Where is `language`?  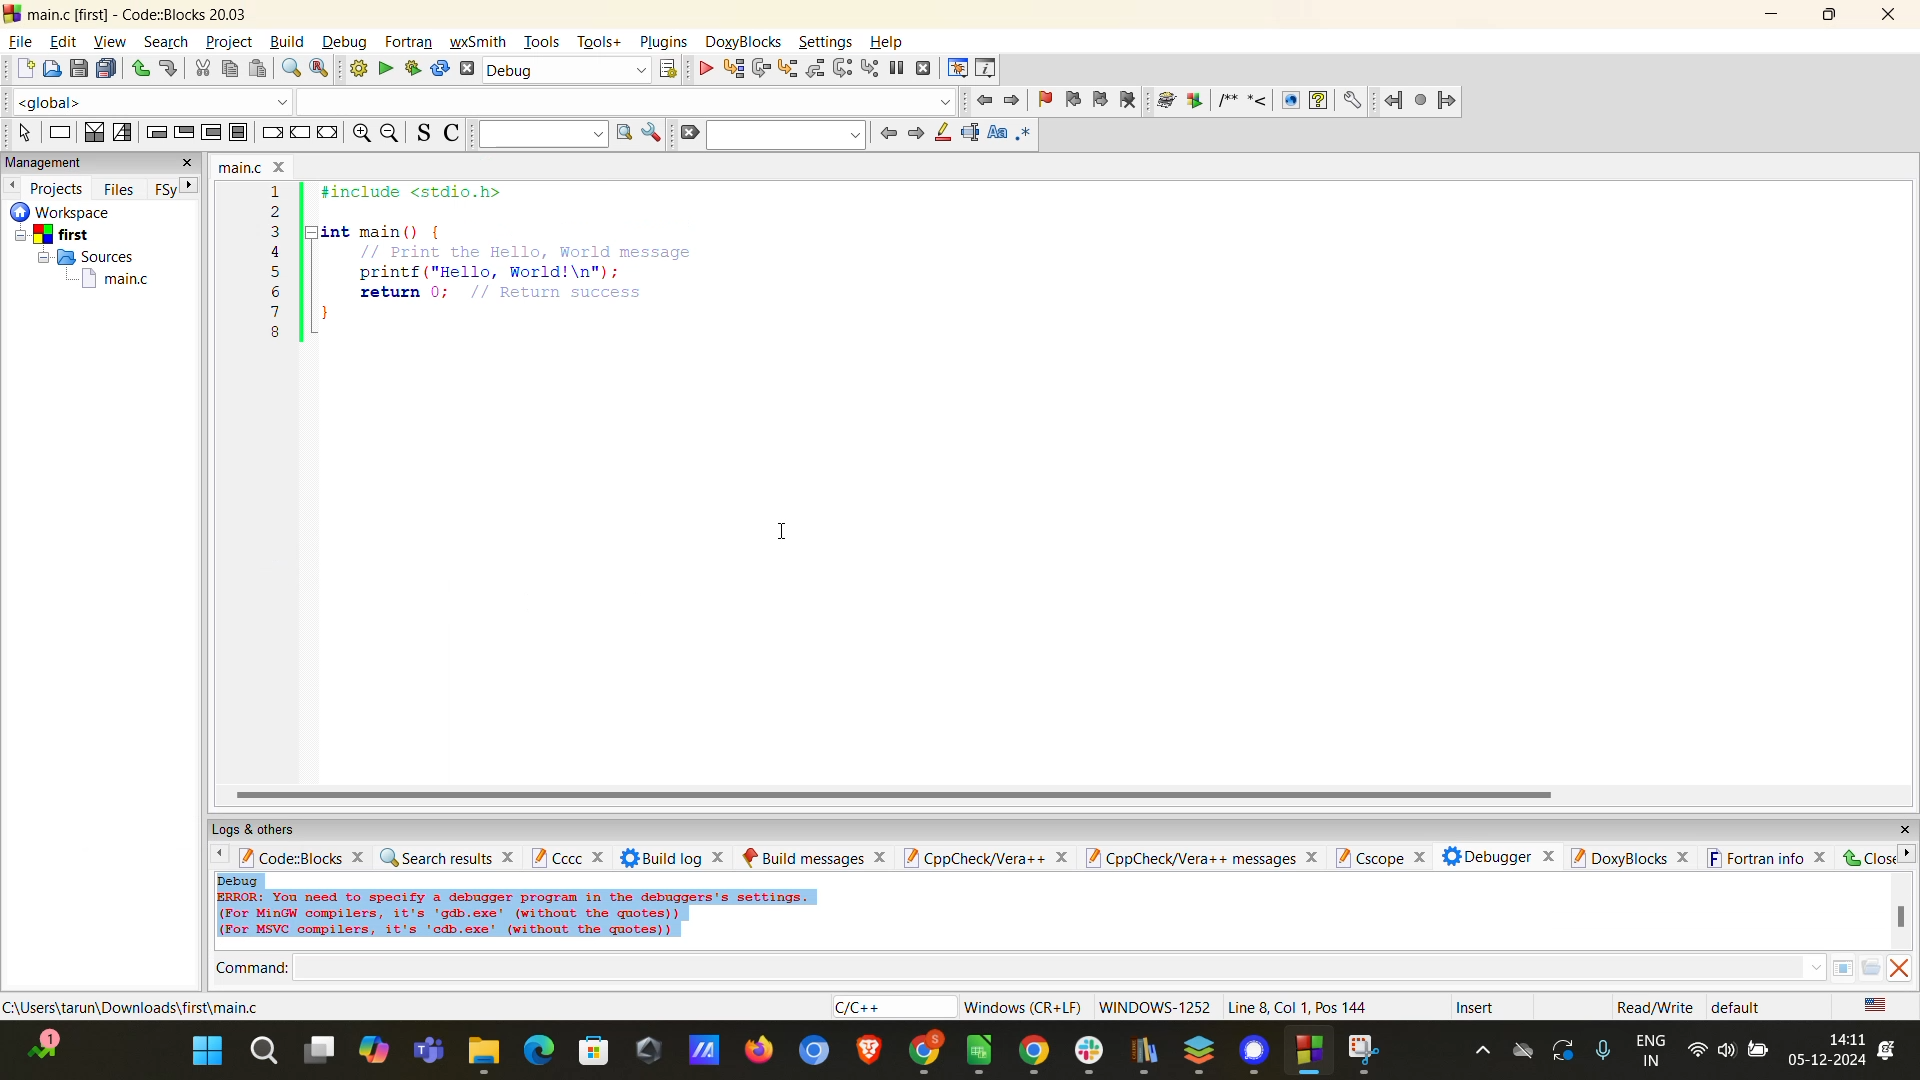
language is located at coordinates (1654, 1050).